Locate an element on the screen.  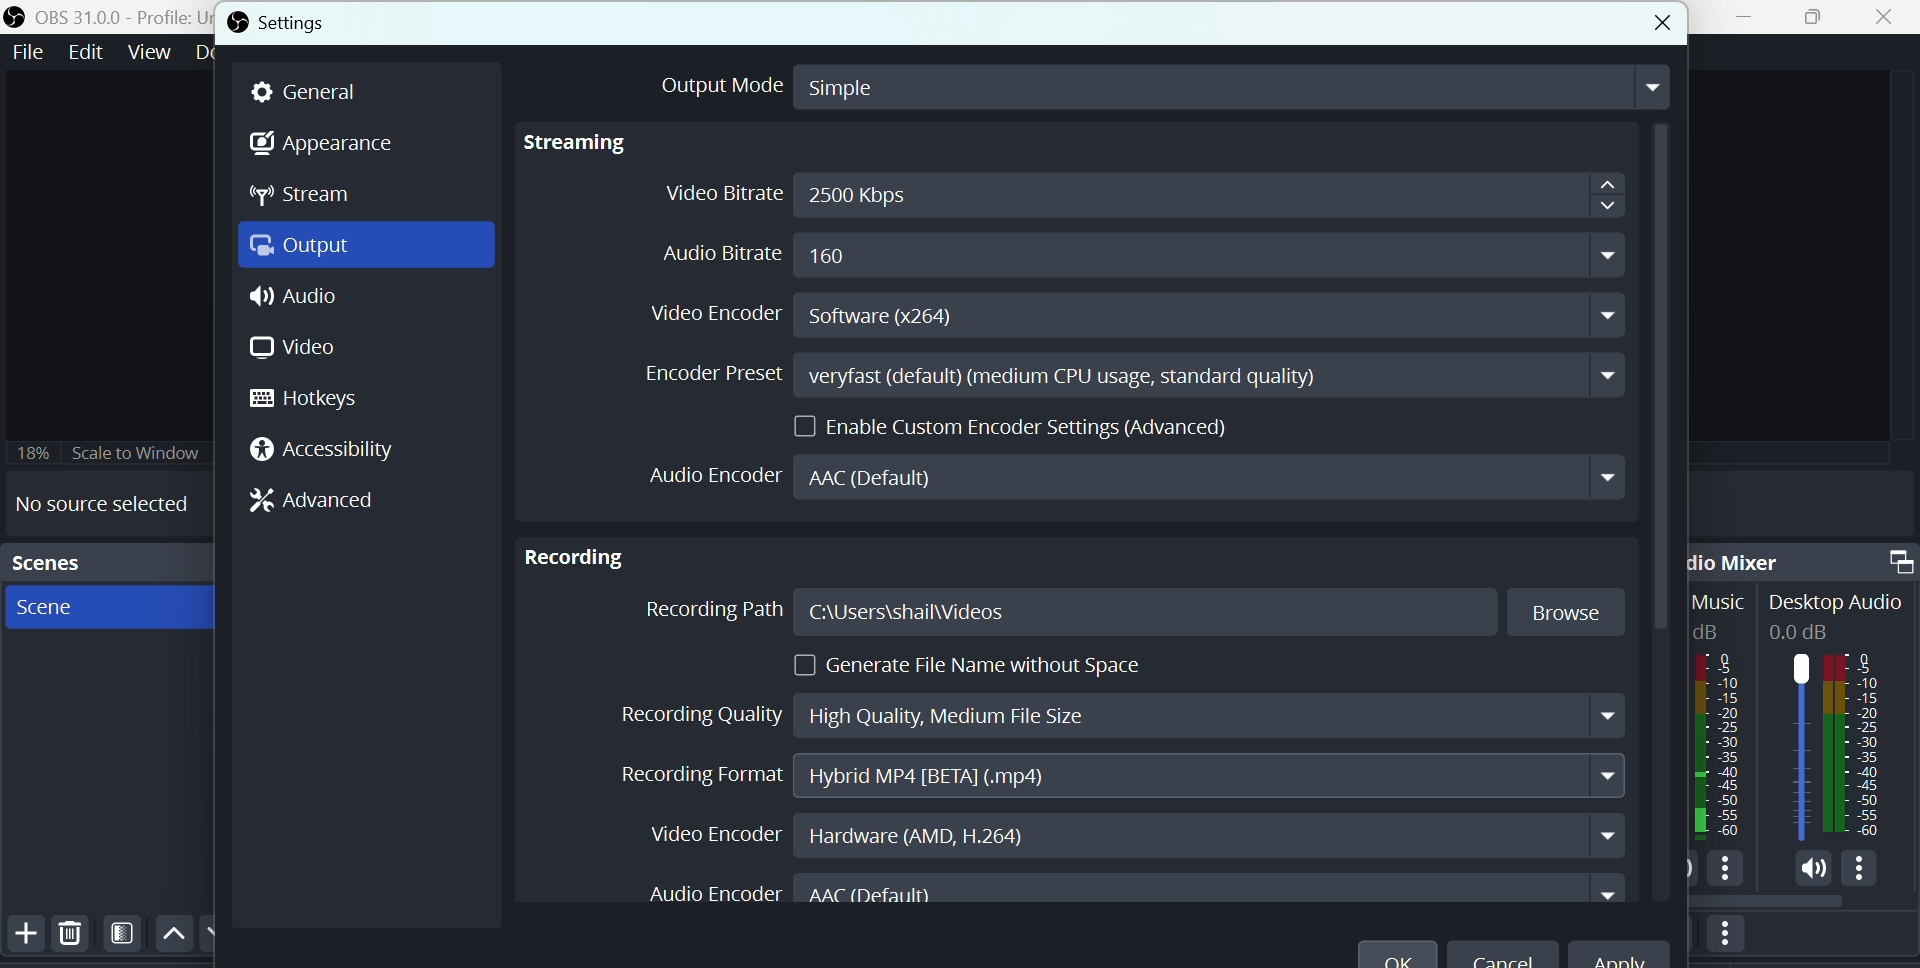
Audio encoder is located at coordinates (1140, 477).